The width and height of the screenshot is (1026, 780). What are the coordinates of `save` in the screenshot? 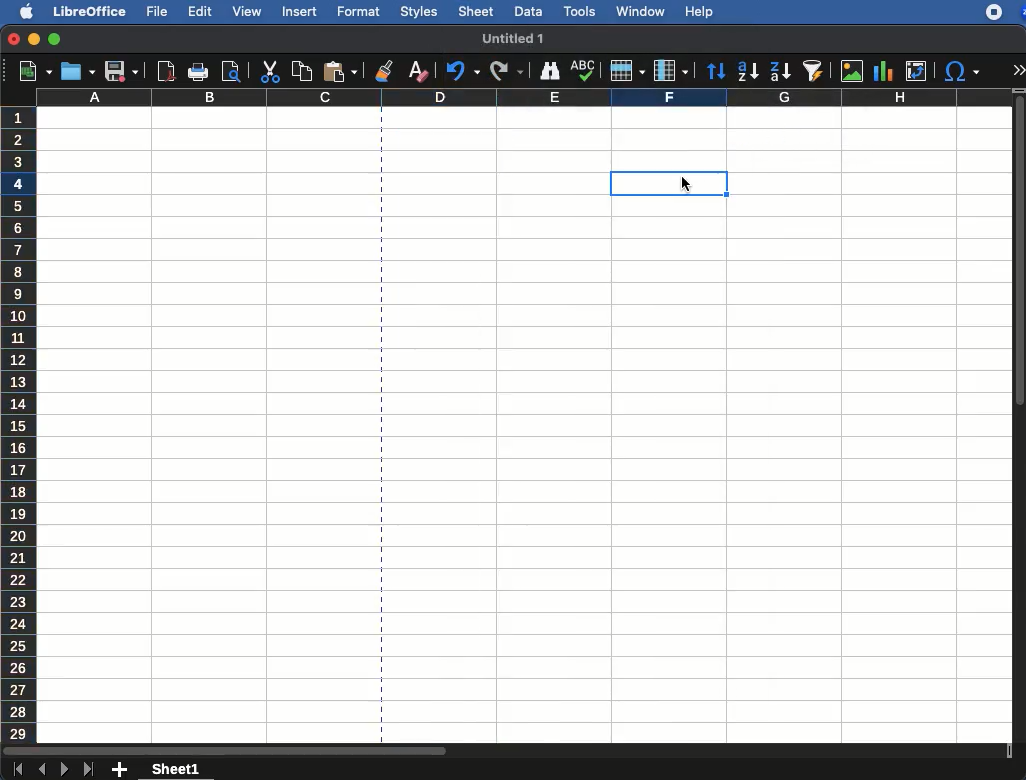 It's located at (76, 71).